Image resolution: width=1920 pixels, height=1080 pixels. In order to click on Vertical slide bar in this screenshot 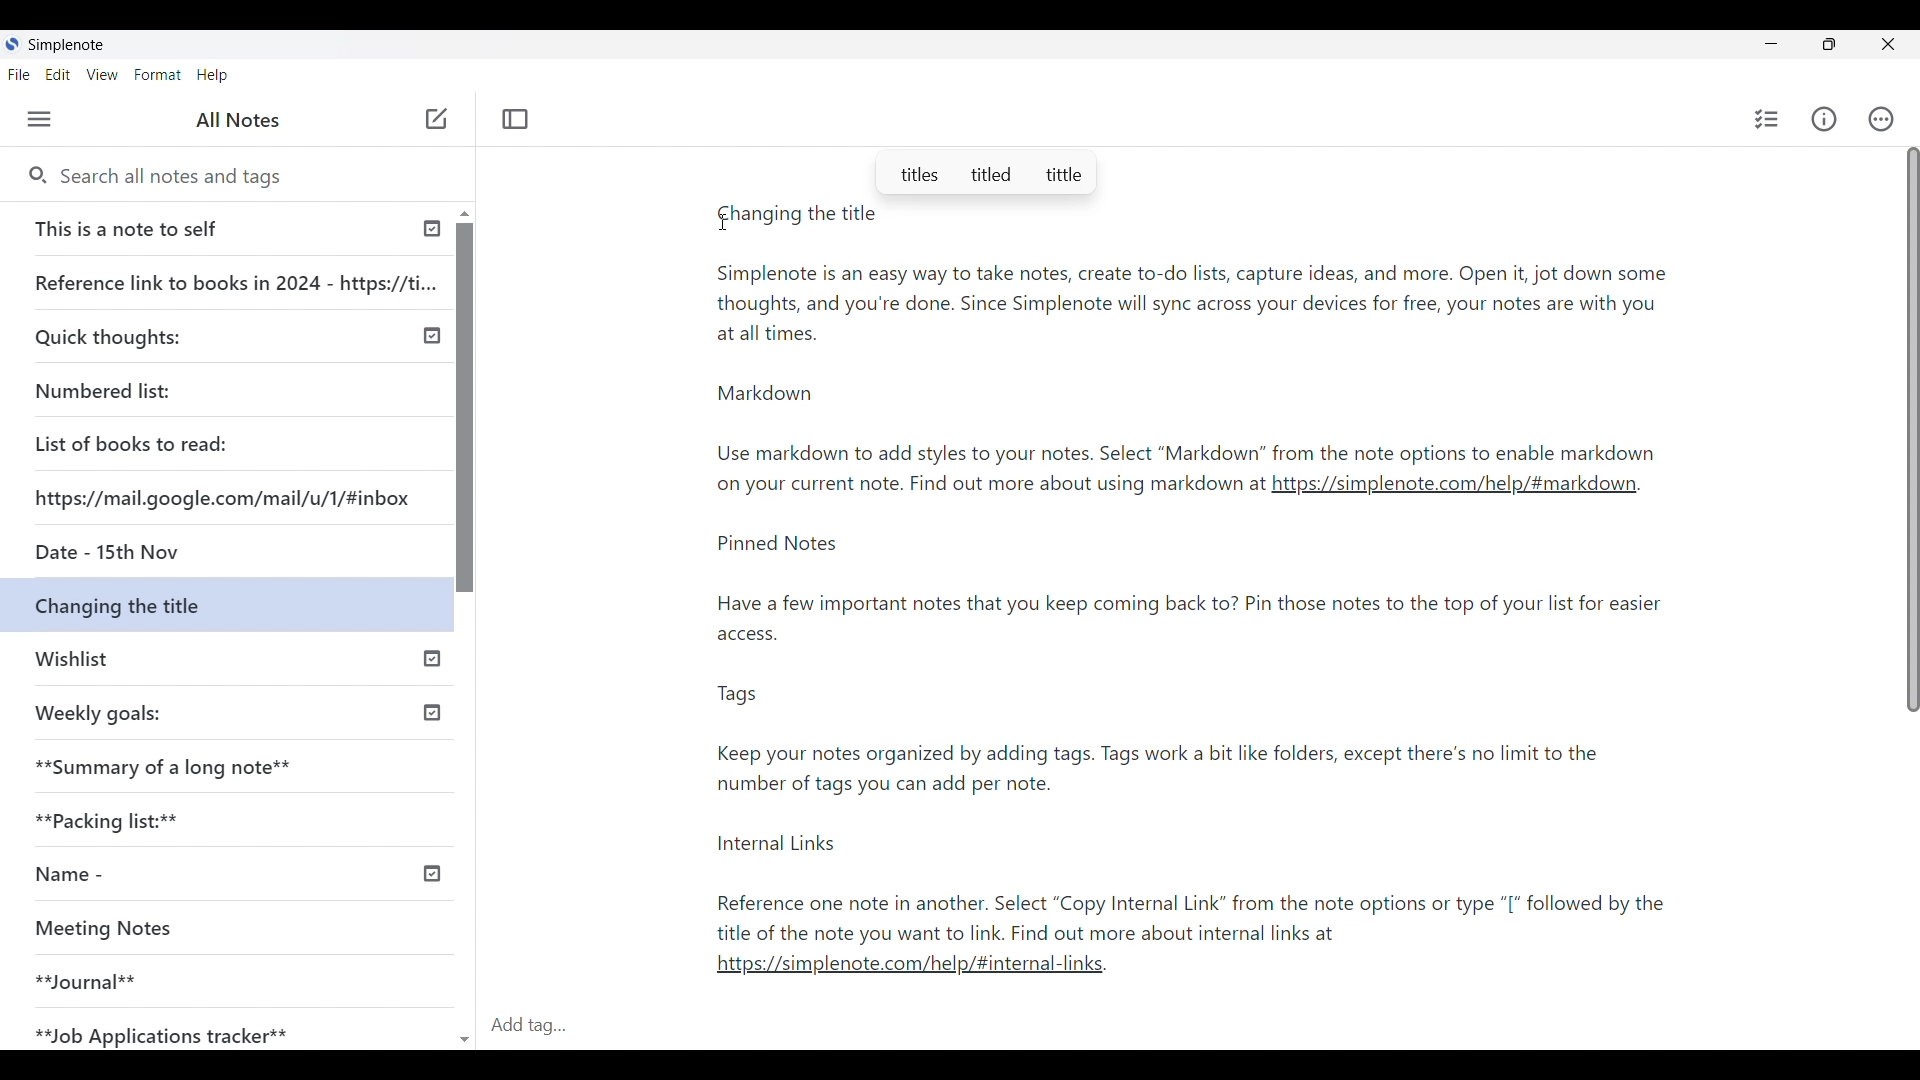, I will do `click(1912, 432)`.